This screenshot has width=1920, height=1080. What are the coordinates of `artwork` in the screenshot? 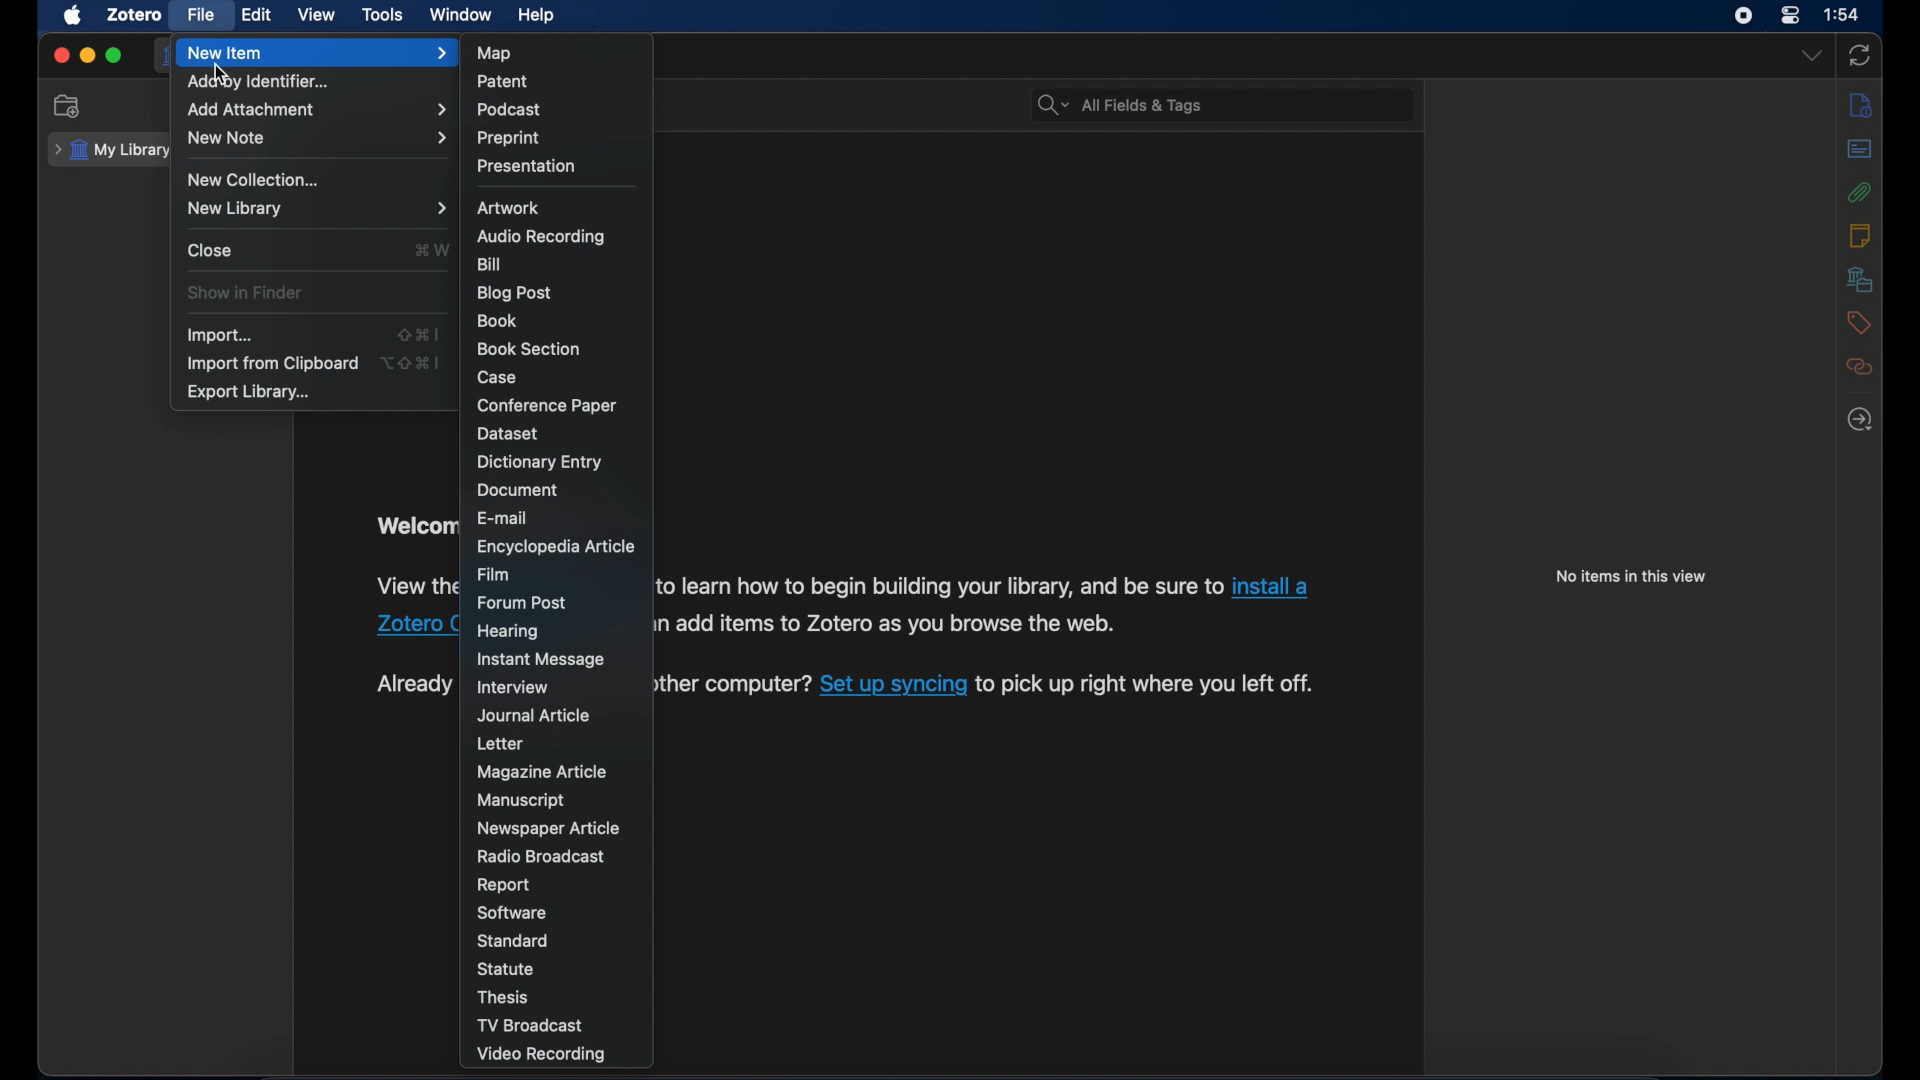 It's located at (510, 207).